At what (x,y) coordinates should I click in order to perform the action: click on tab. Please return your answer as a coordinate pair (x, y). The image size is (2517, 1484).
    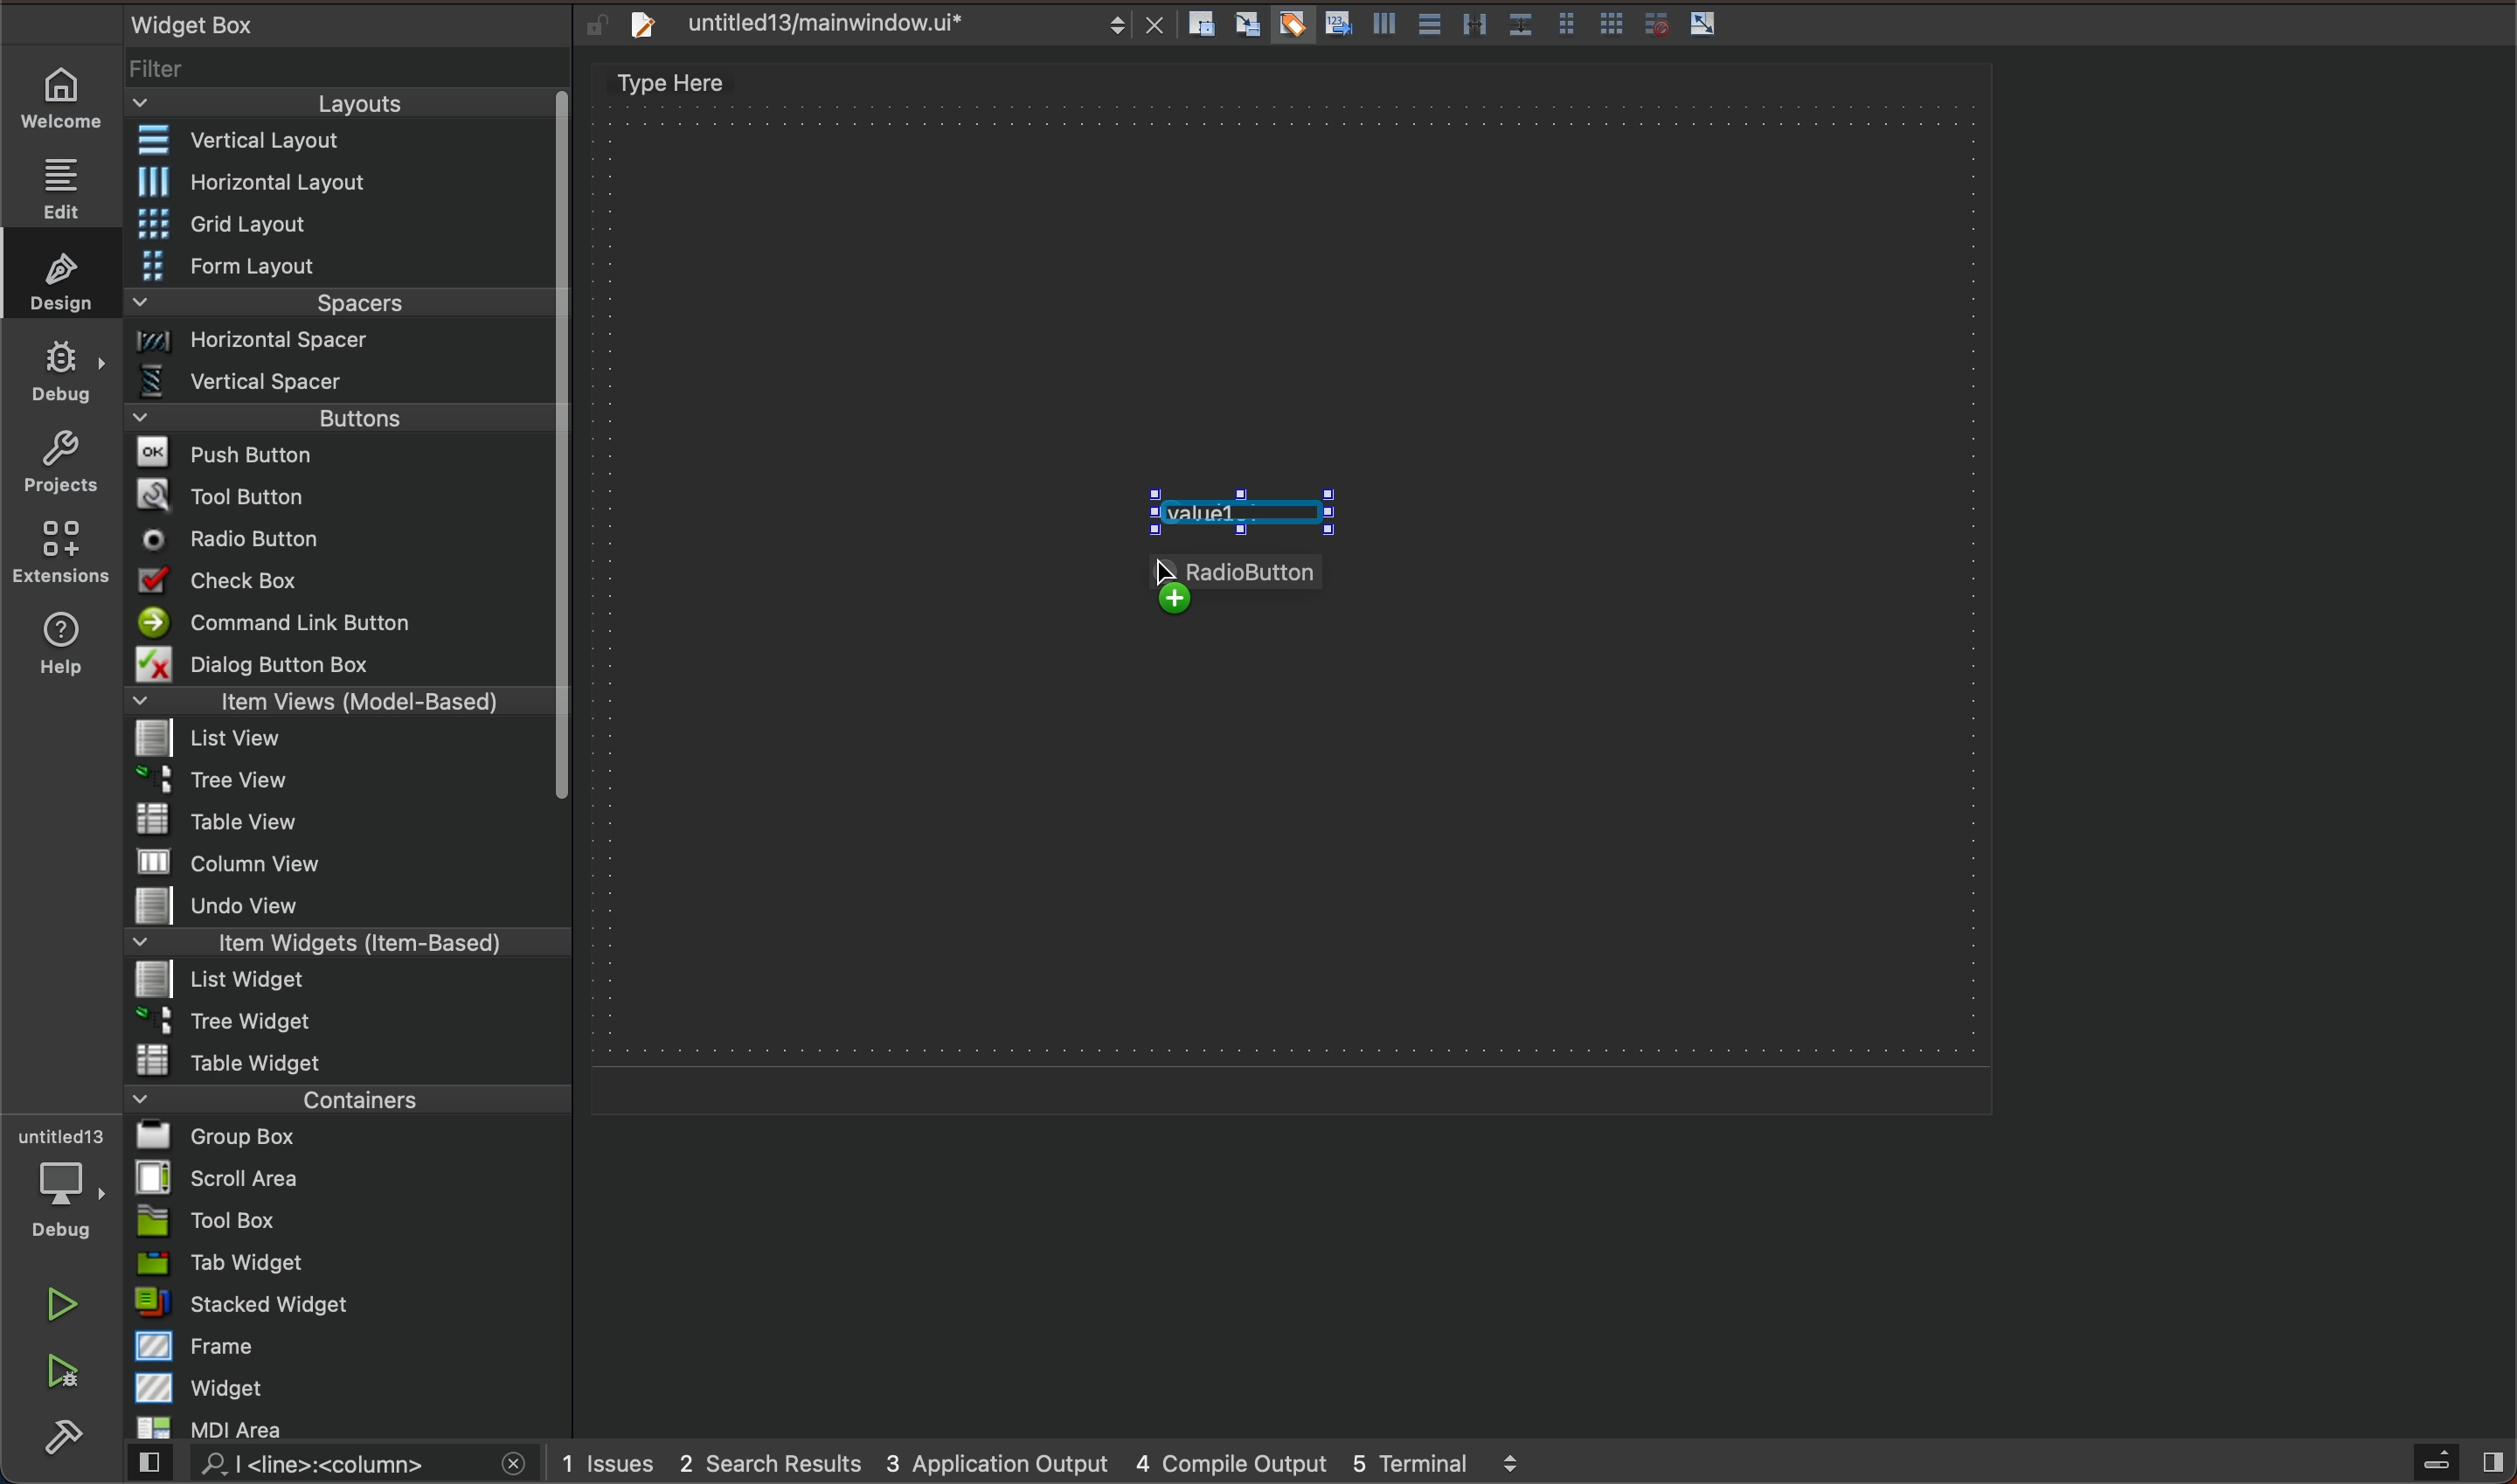
    Looking at the image, I should click on (351, 1262).